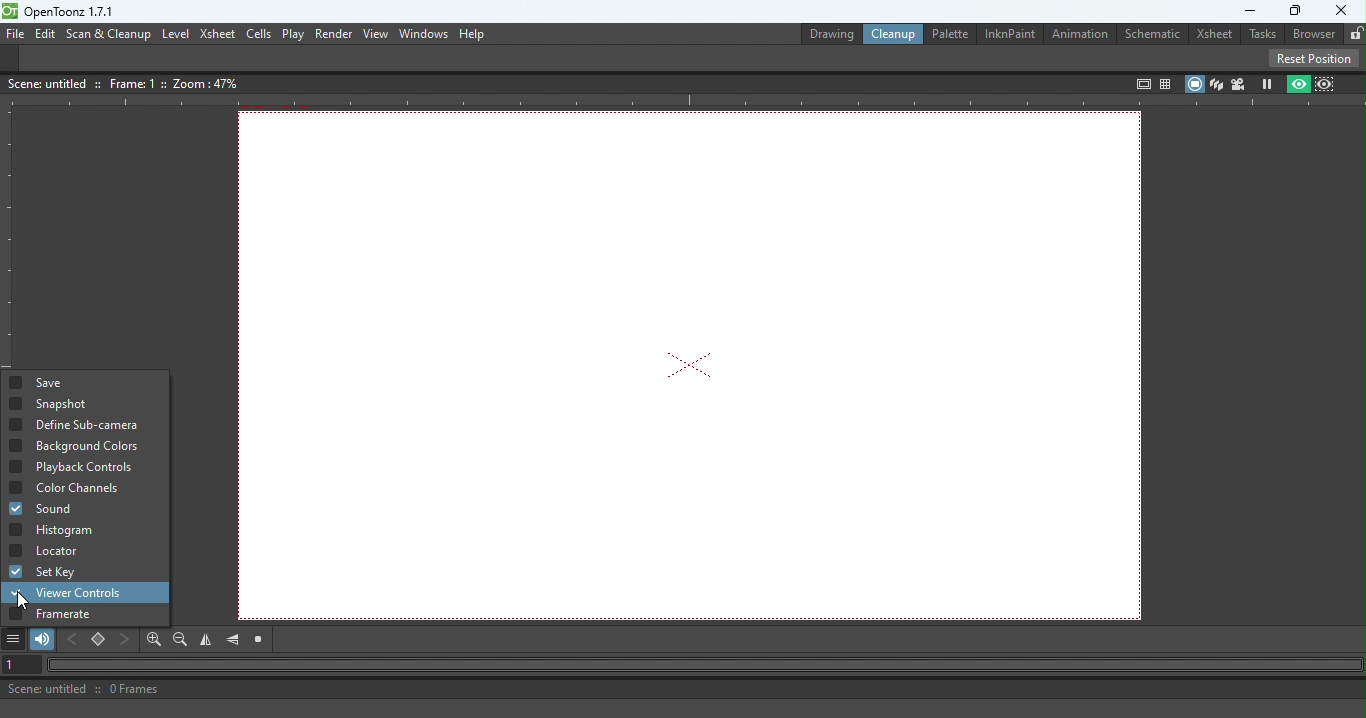 The image size is (1366, 718). I want to click on openloonz1.7.1, so click(75, 12).